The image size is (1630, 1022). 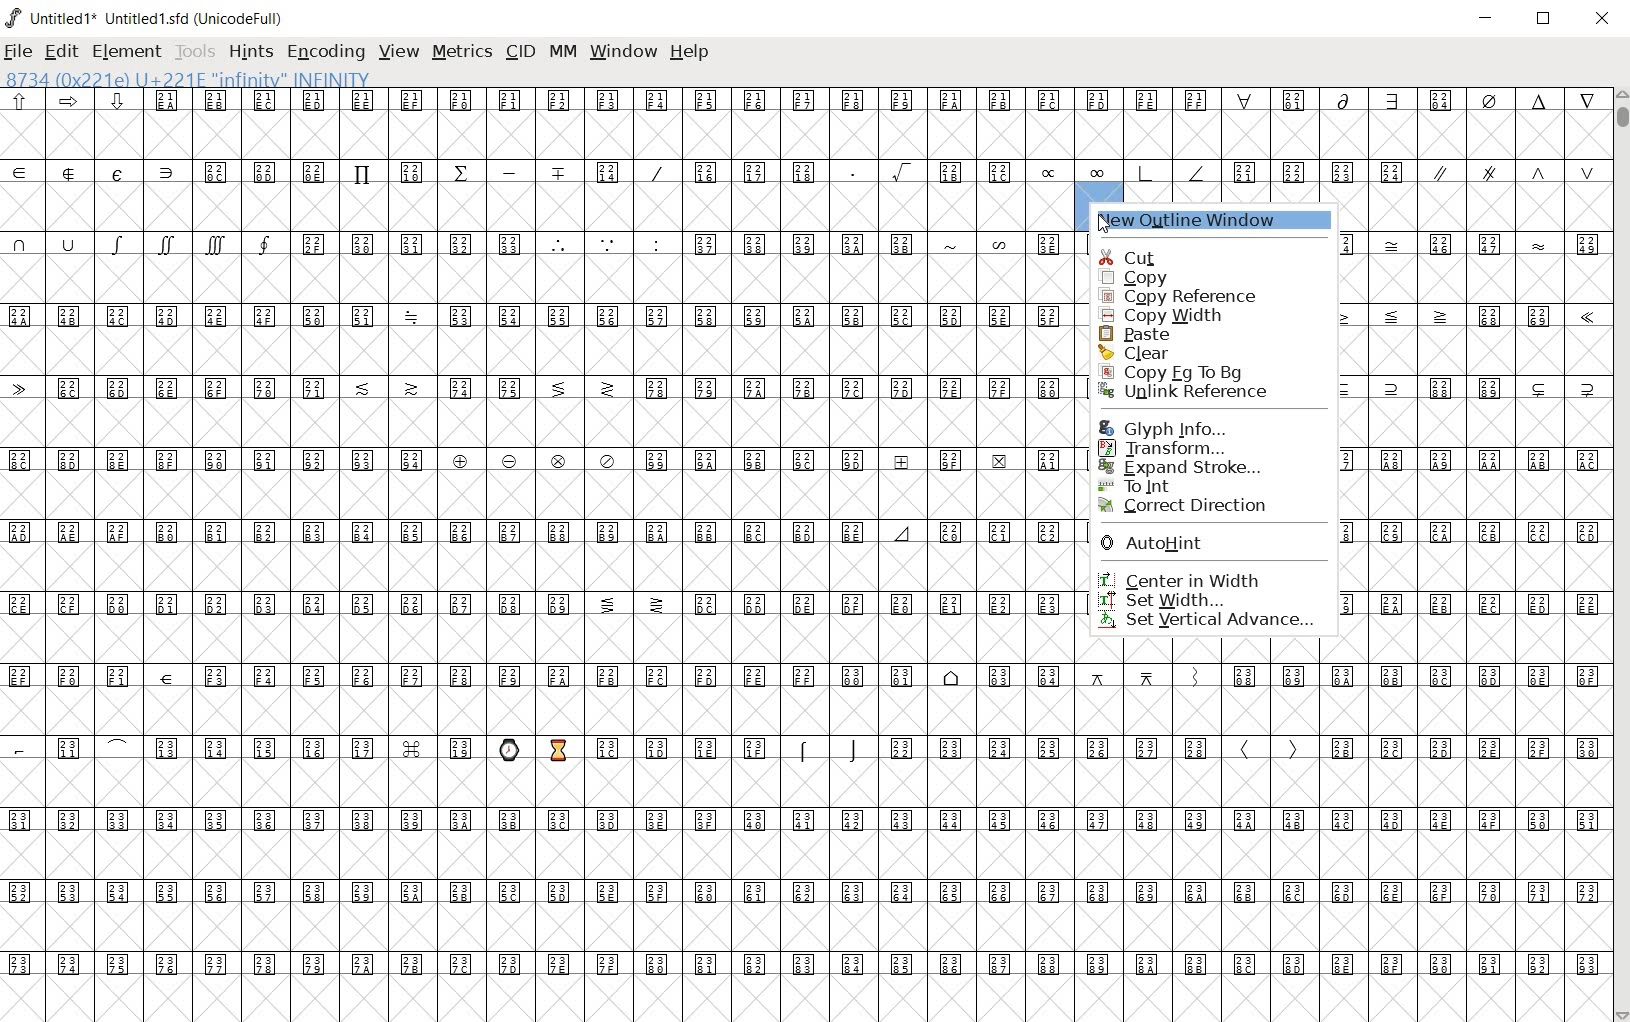 I want to click on cid, so click(x=520, y=53).